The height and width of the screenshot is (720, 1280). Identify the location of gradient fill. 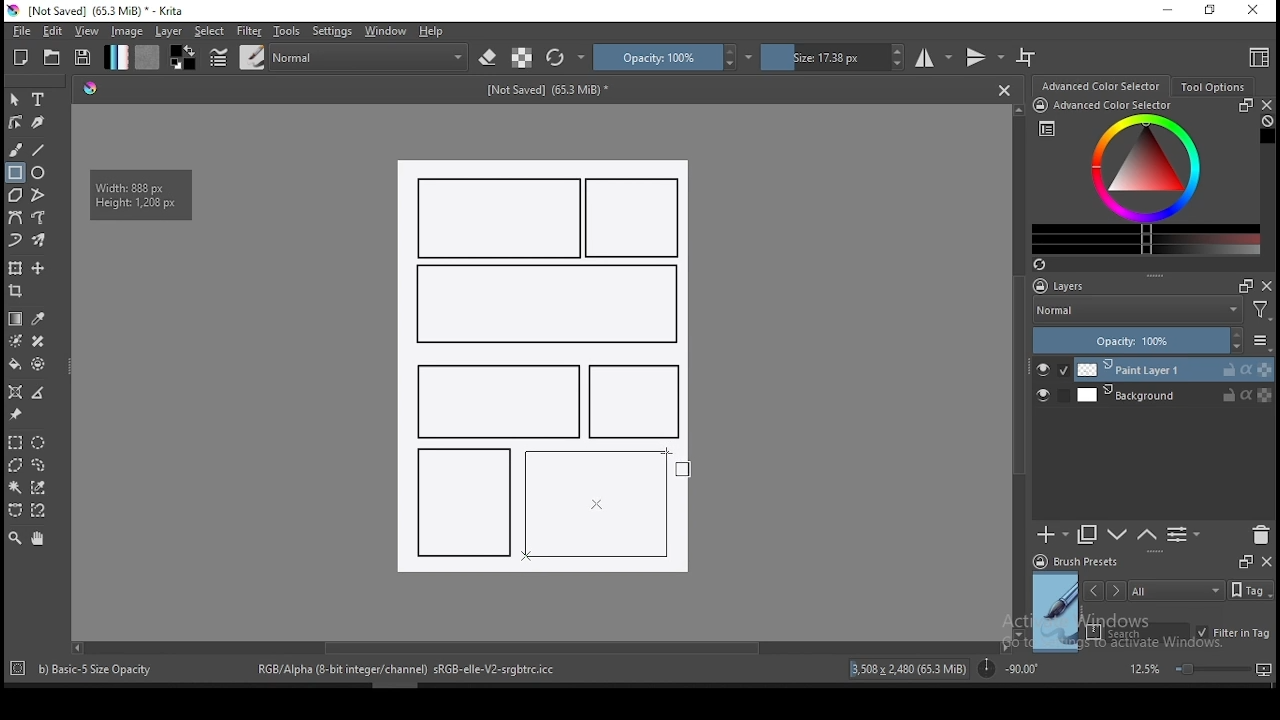
(116, 57).